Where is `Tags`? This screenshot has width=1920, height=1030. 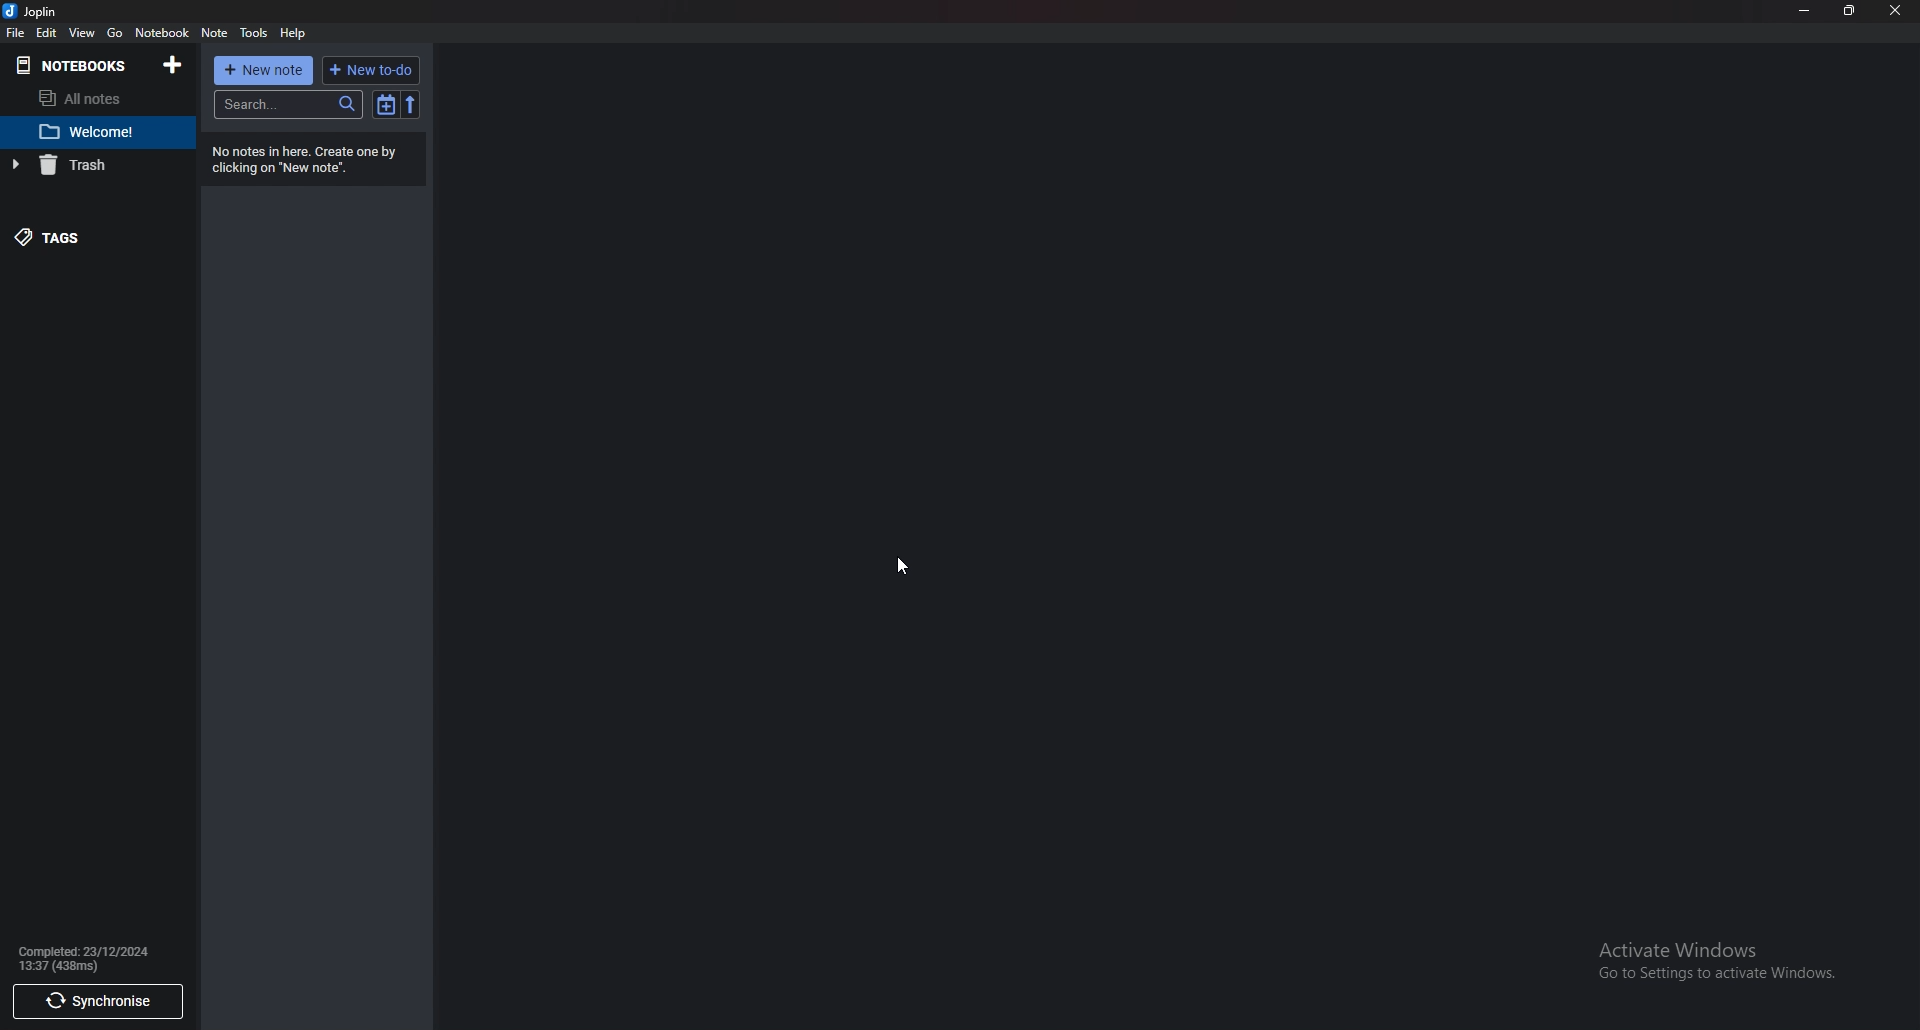
Tags is located at coordinates (77, 237).